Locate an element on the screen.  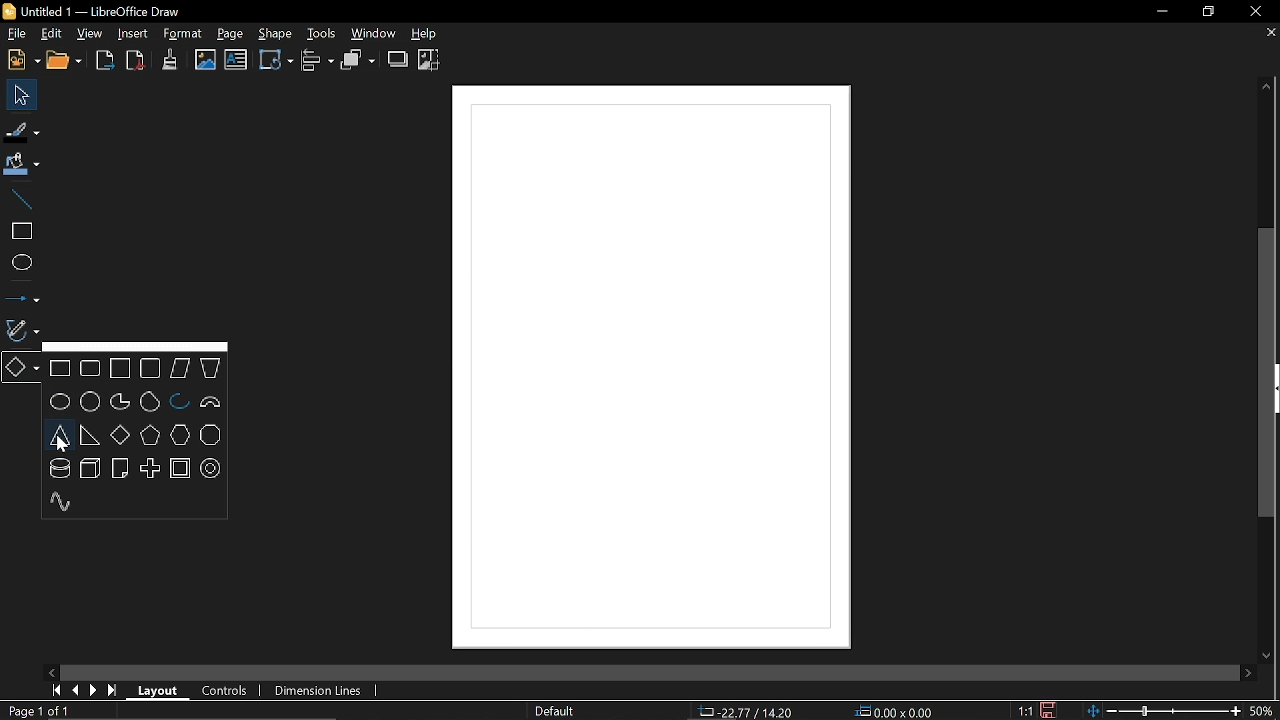
File is located at coordinates (16, 33).